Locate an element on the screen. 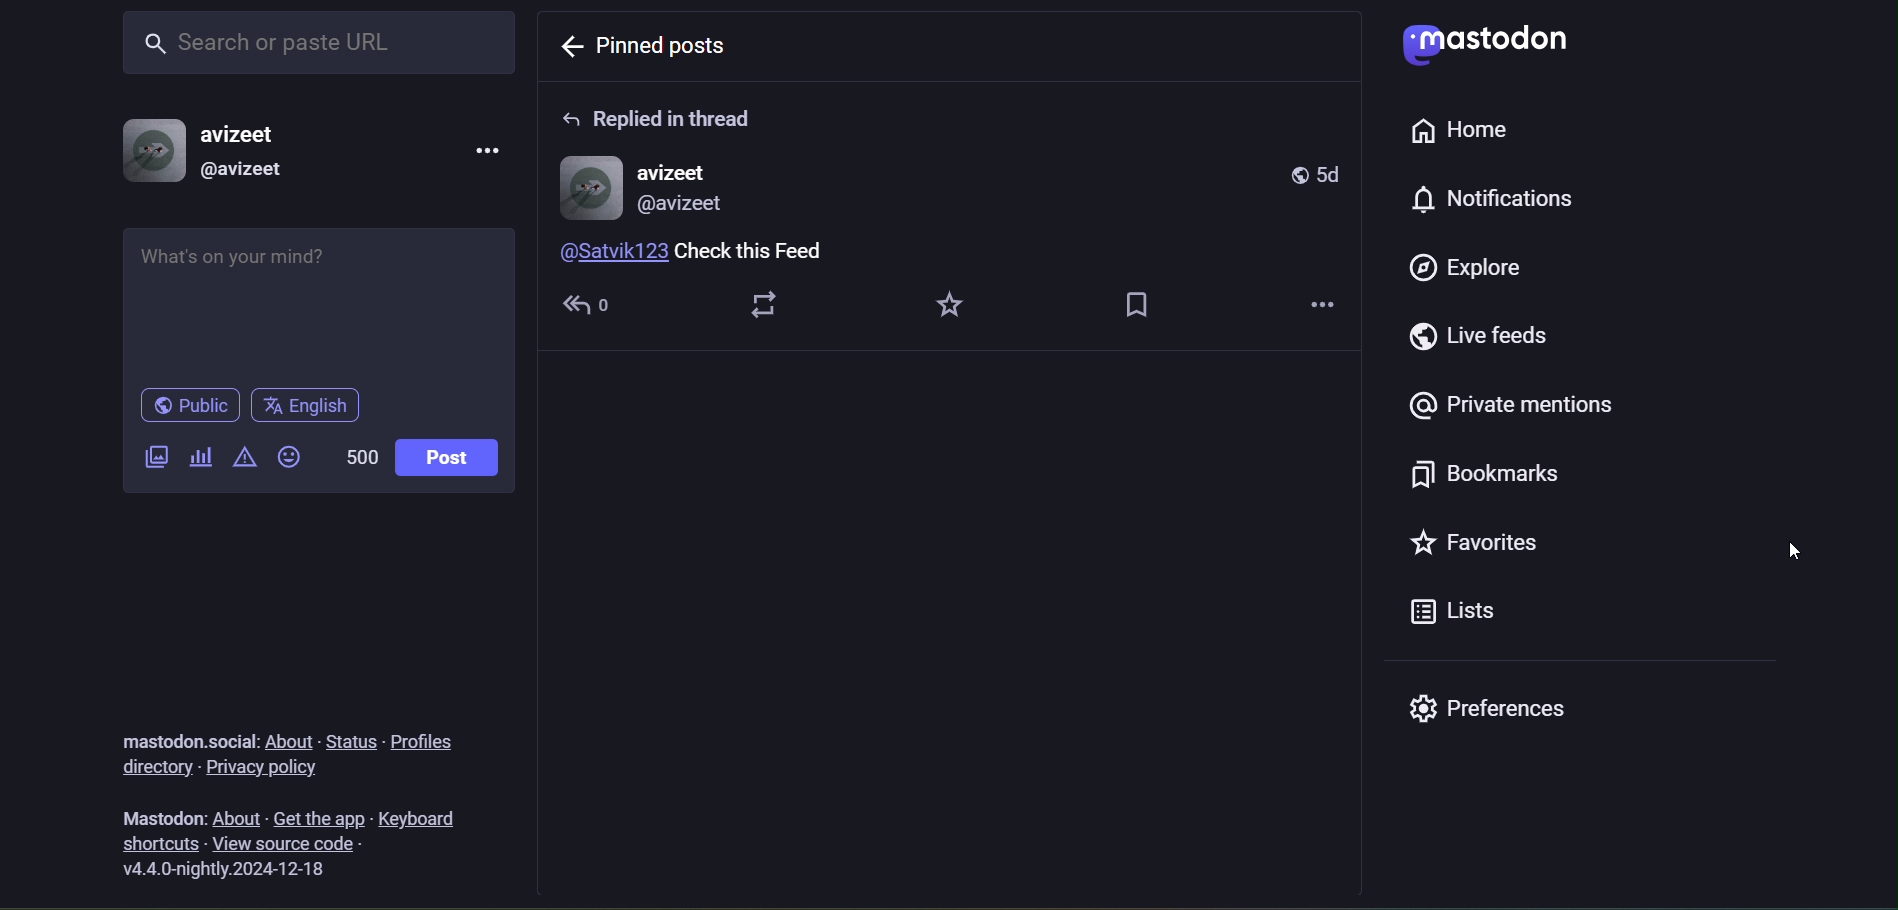 This screenshot has height=910, width=1898. private mentions is located at coordinates (1508, 408).